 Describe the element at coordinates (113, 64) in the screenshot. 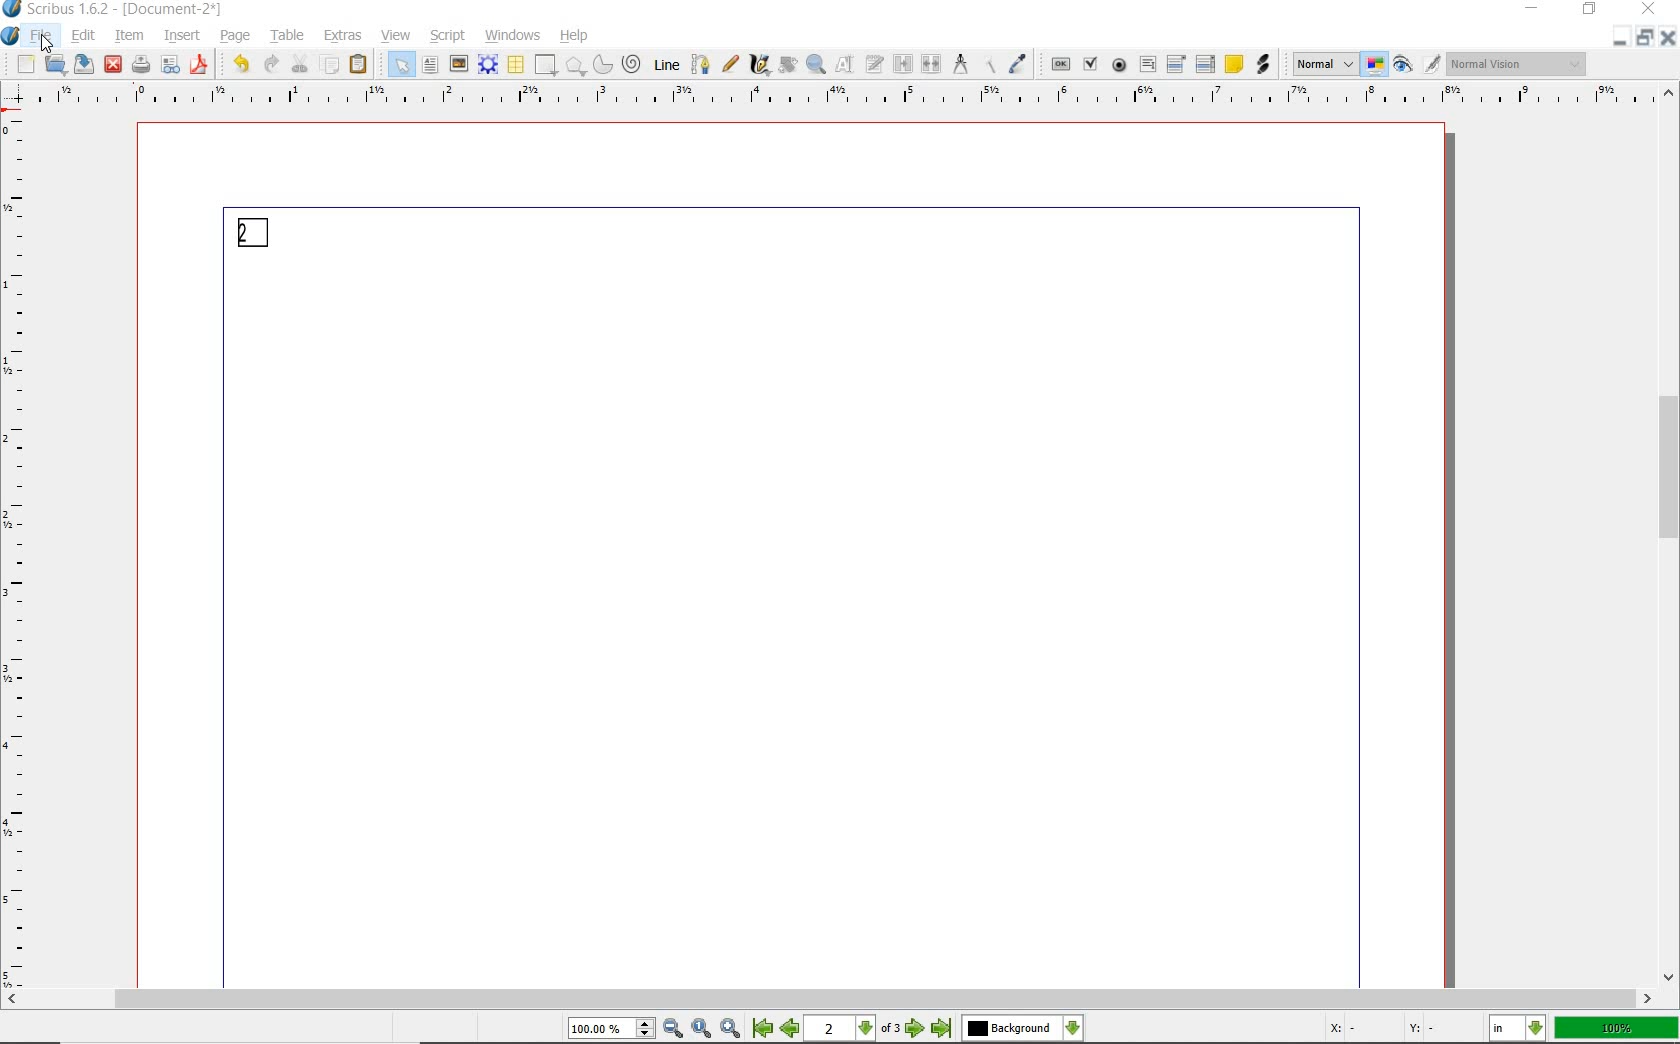

I see `close` at that location.